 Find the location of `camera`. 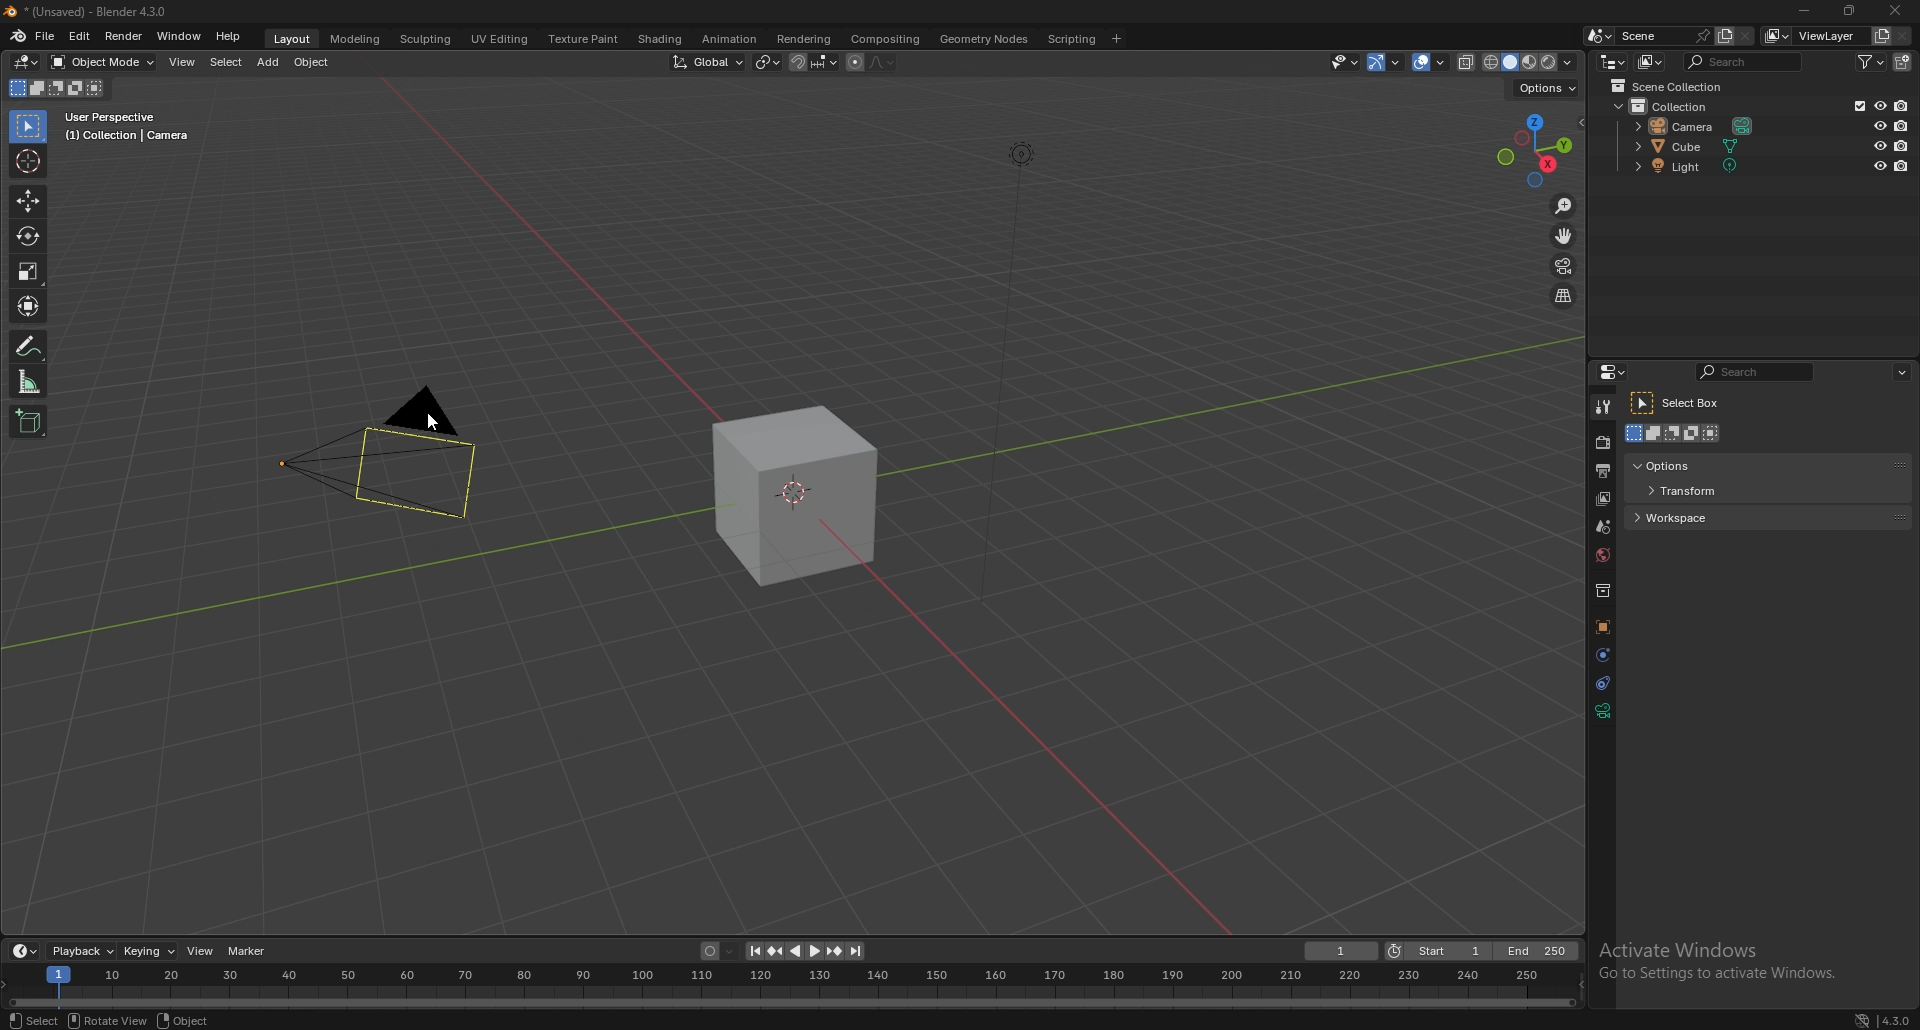

camera is located at coordinates (379, 464).